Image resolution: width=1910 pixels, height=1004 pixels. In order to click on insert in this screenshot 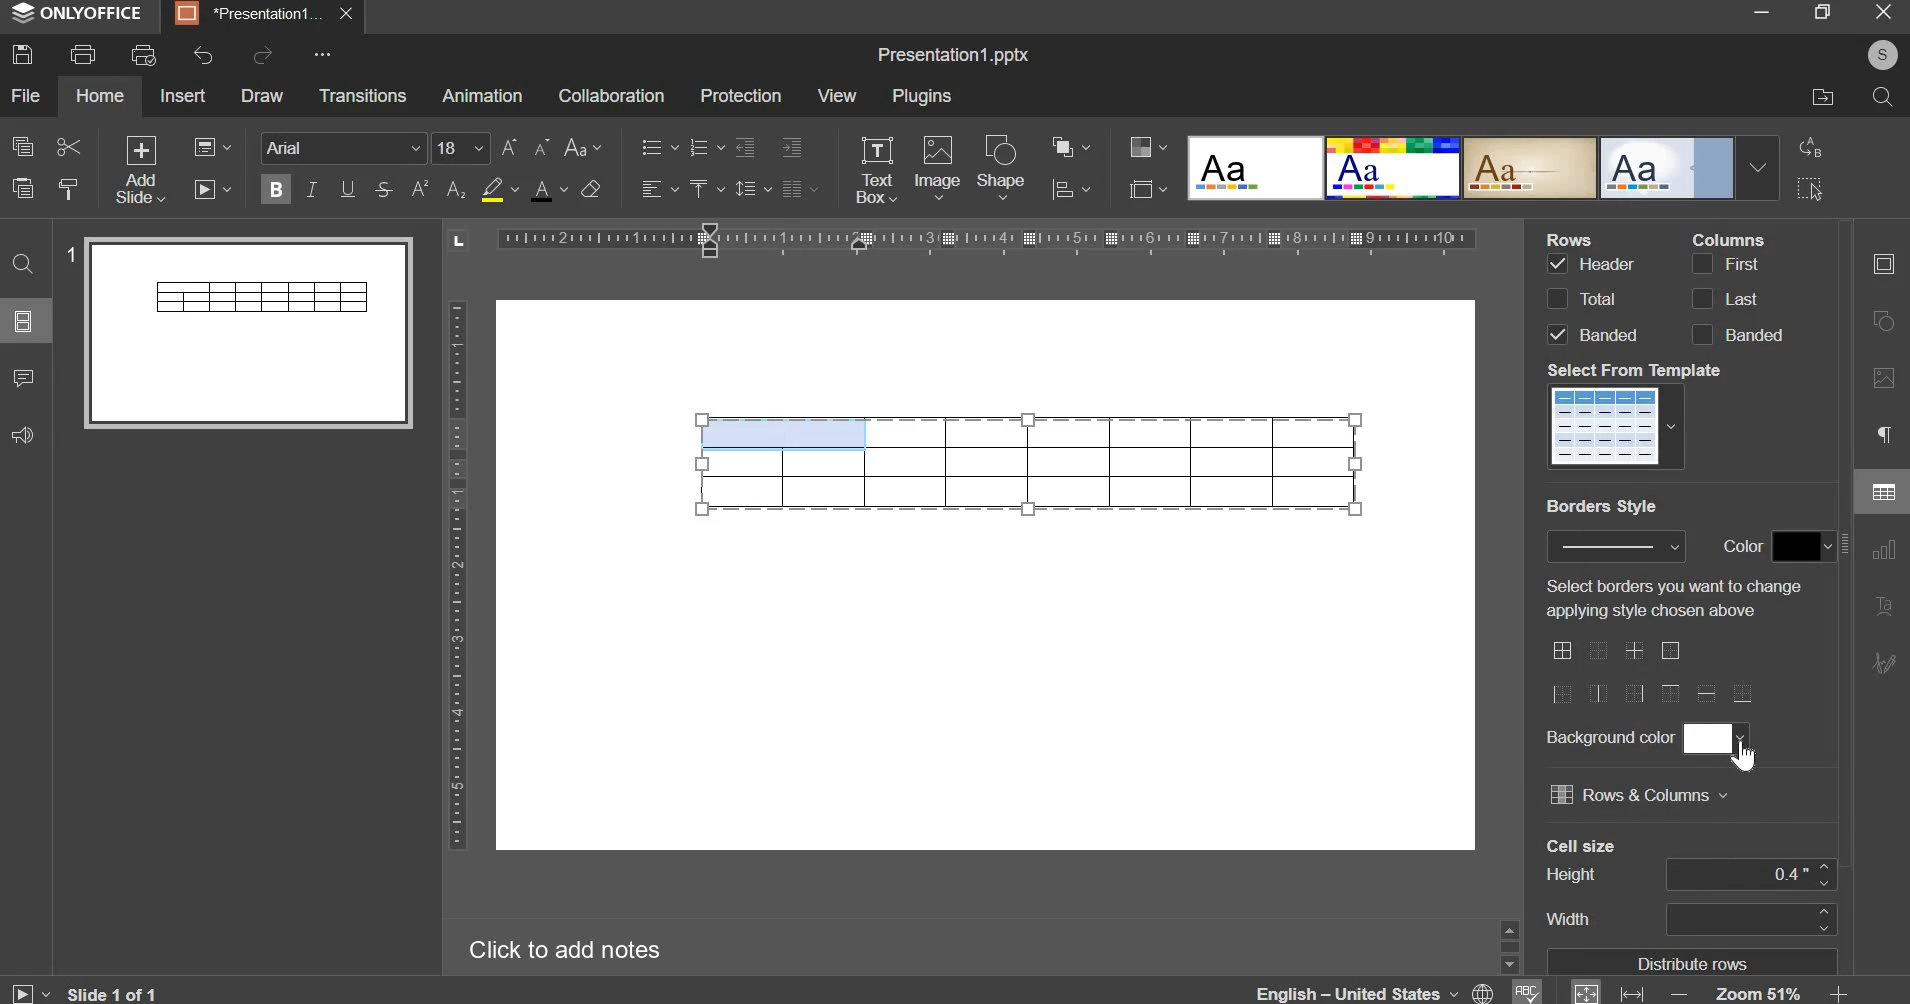, I will do `click(183, 94)`.